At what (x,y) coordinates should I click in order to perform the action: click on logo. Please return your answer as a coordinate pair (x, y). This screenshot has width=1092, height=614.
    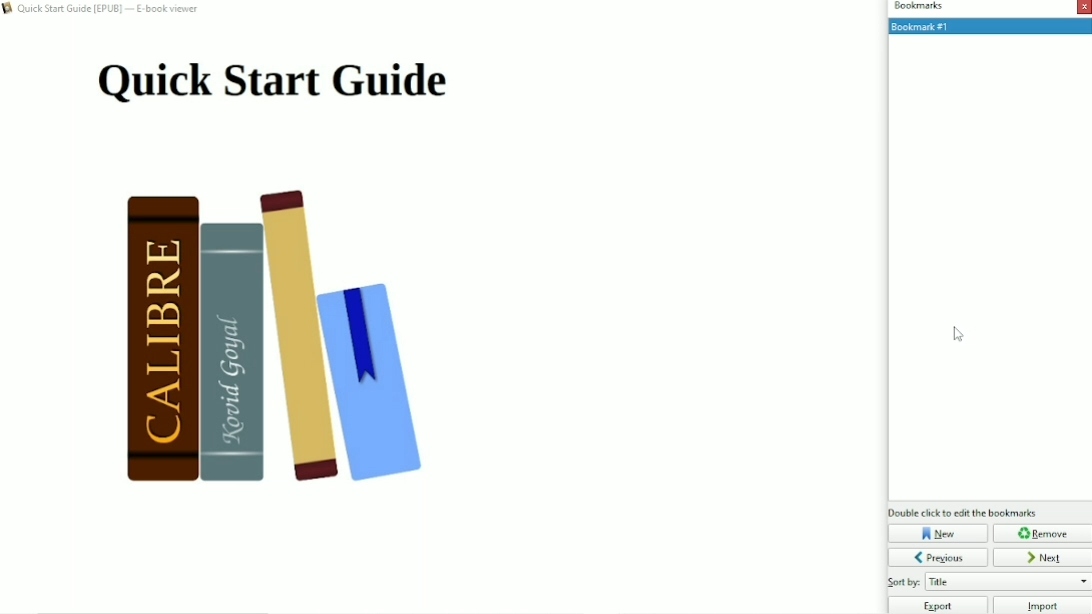
    Looking at the image, I should click on (8, 10).